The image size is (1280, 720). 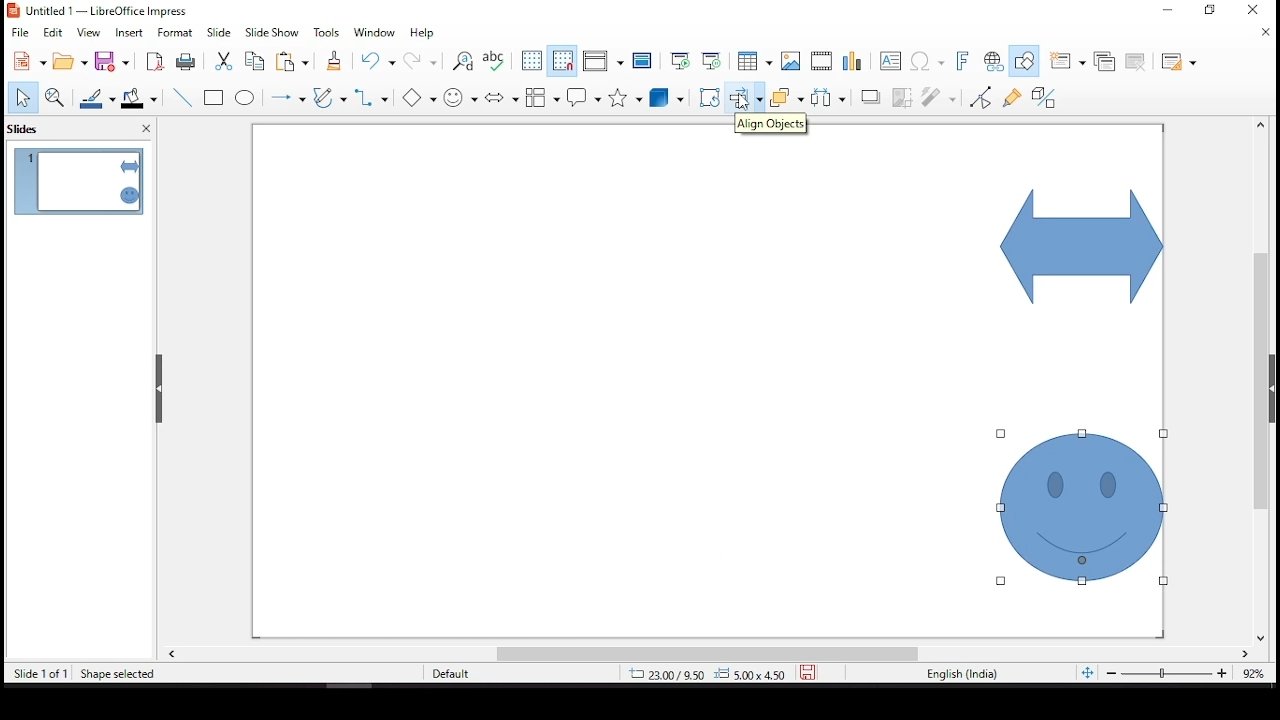 What do you see at coordinates (256, 62) in the screenshot?
I see `copy` at bounding box center [256, 62].